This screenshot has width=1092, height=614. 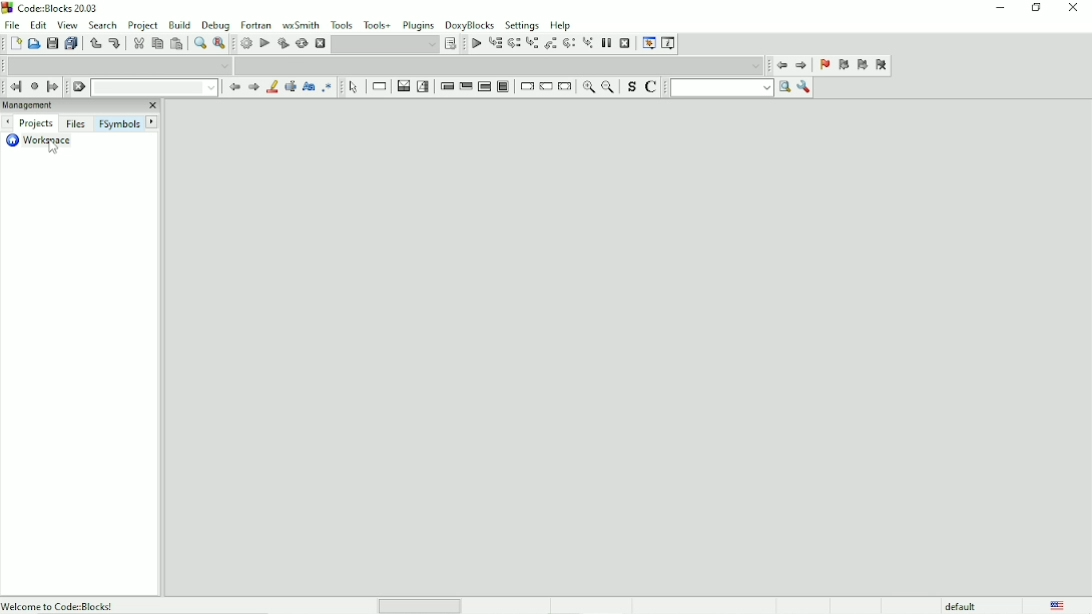 What do you see at coordinates (253, 87) in the screenshot?
I see `Next` at bounding box center [253, 87].